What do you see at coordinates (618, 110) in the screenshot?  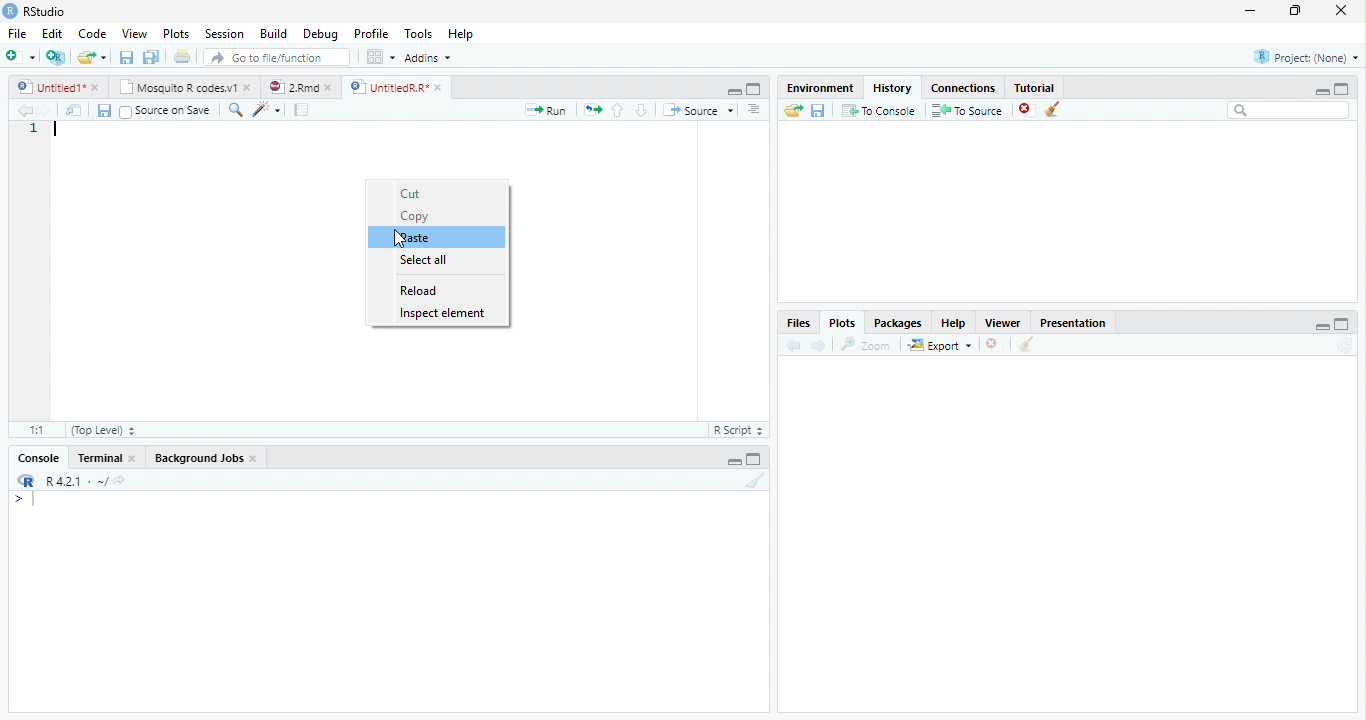 I see `up` at bounding box center [618, 110].